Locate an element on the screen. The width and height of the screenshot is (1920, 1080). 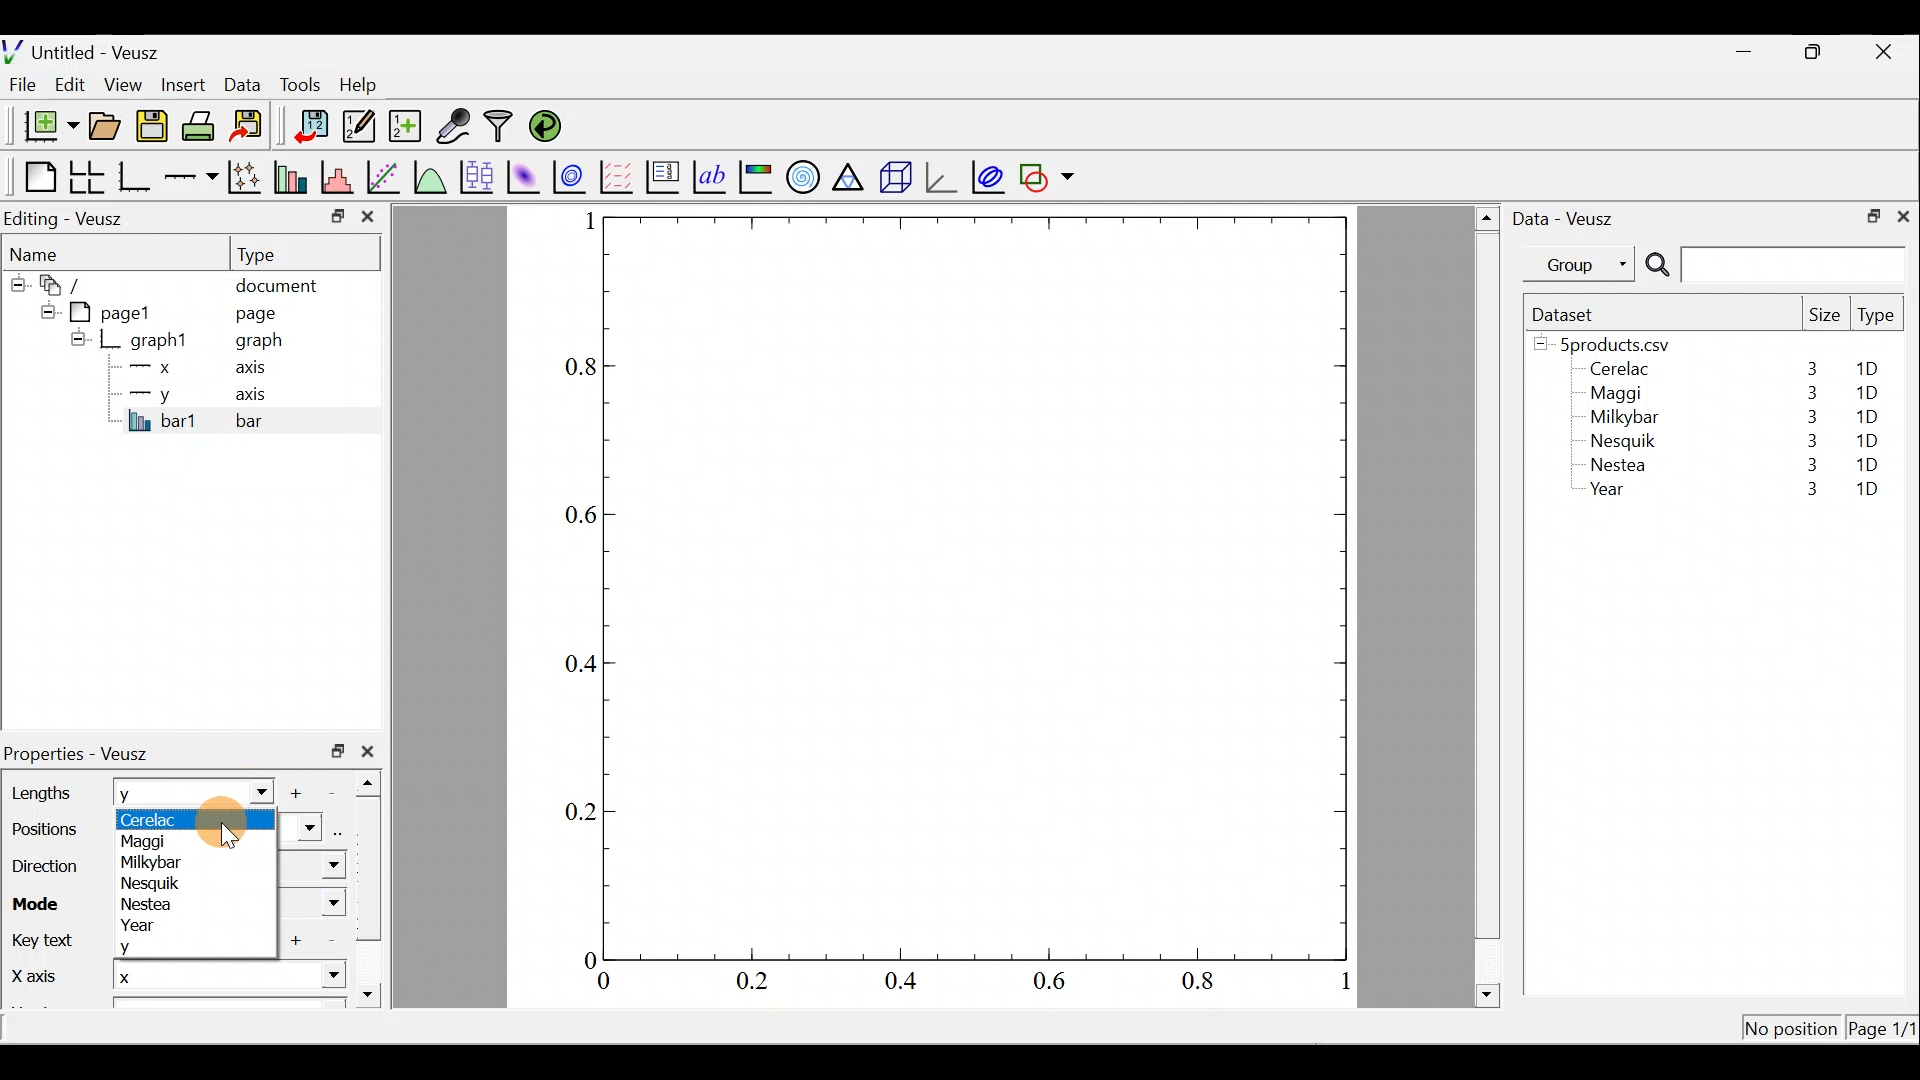
Cerelac is located at coordinates (1616, 370).